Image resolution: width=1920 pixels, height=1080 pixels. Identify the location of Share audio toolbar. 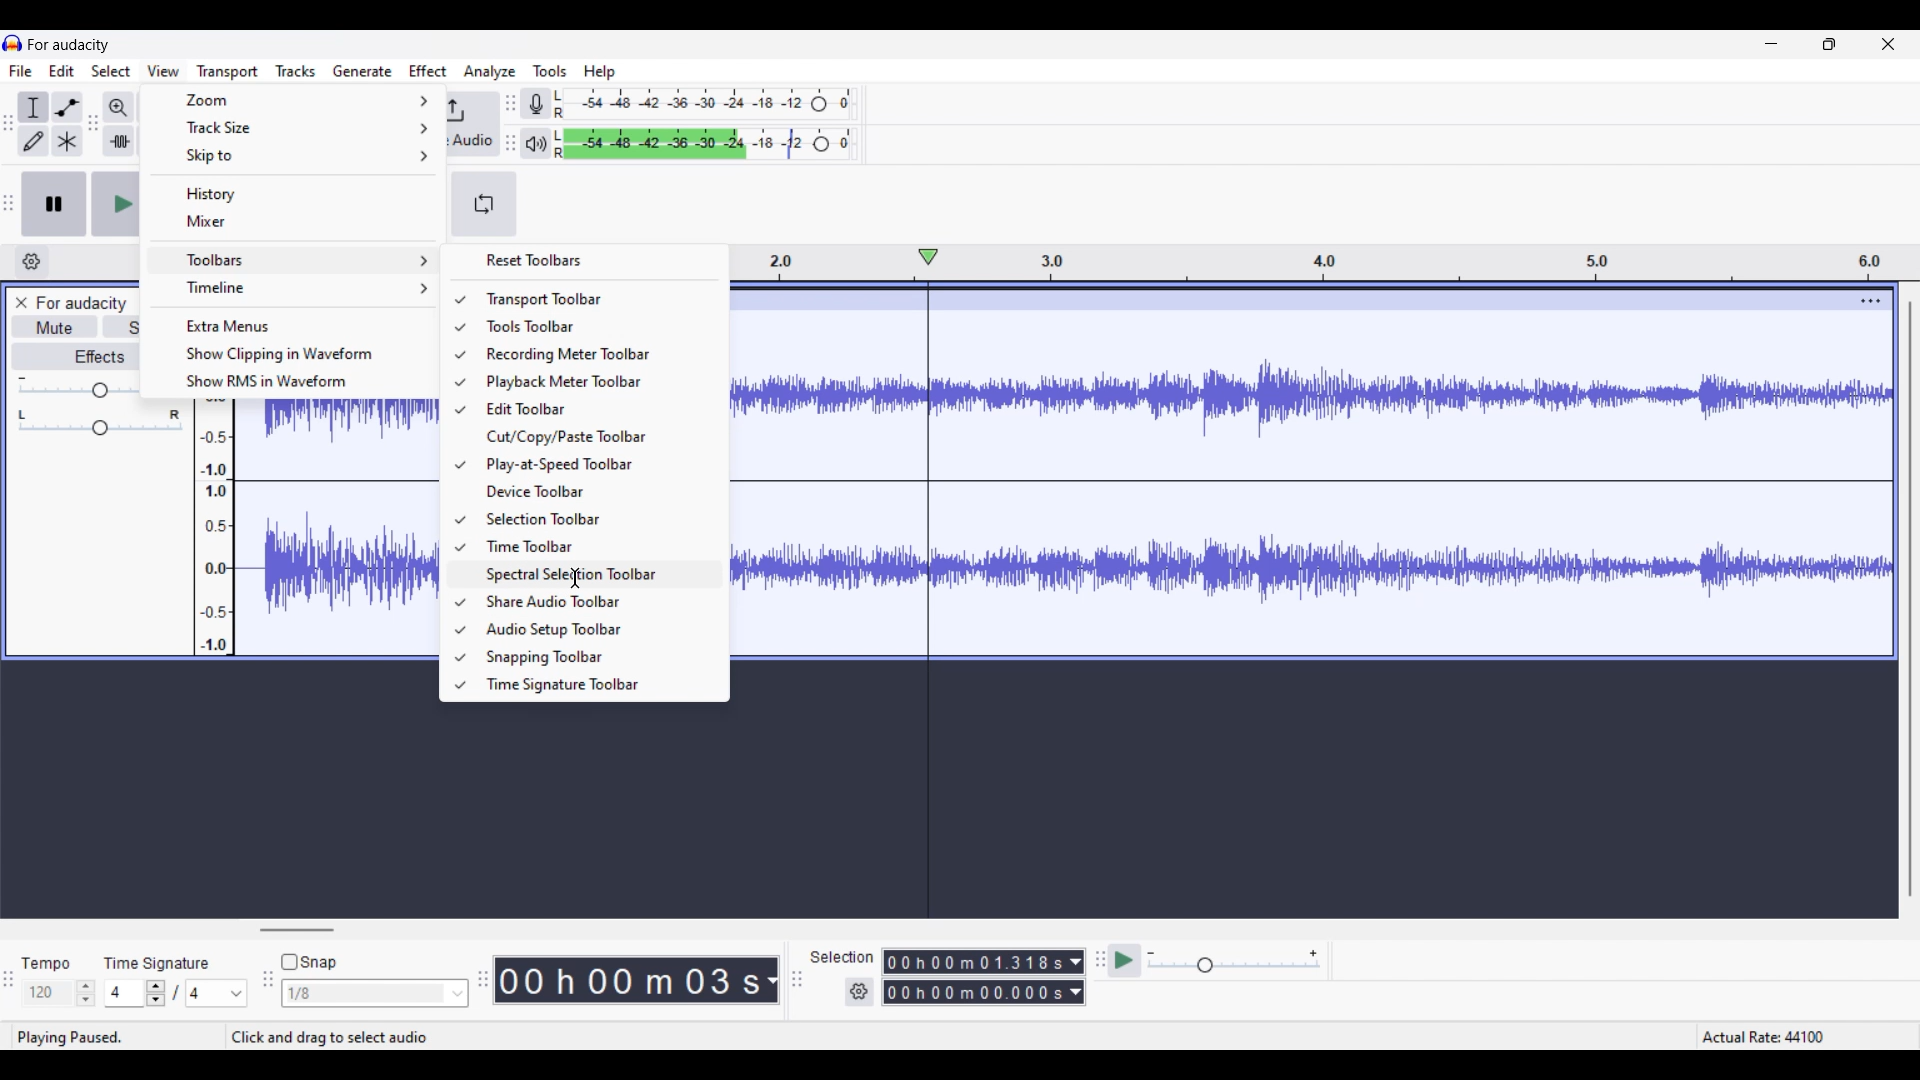
(593, 602).